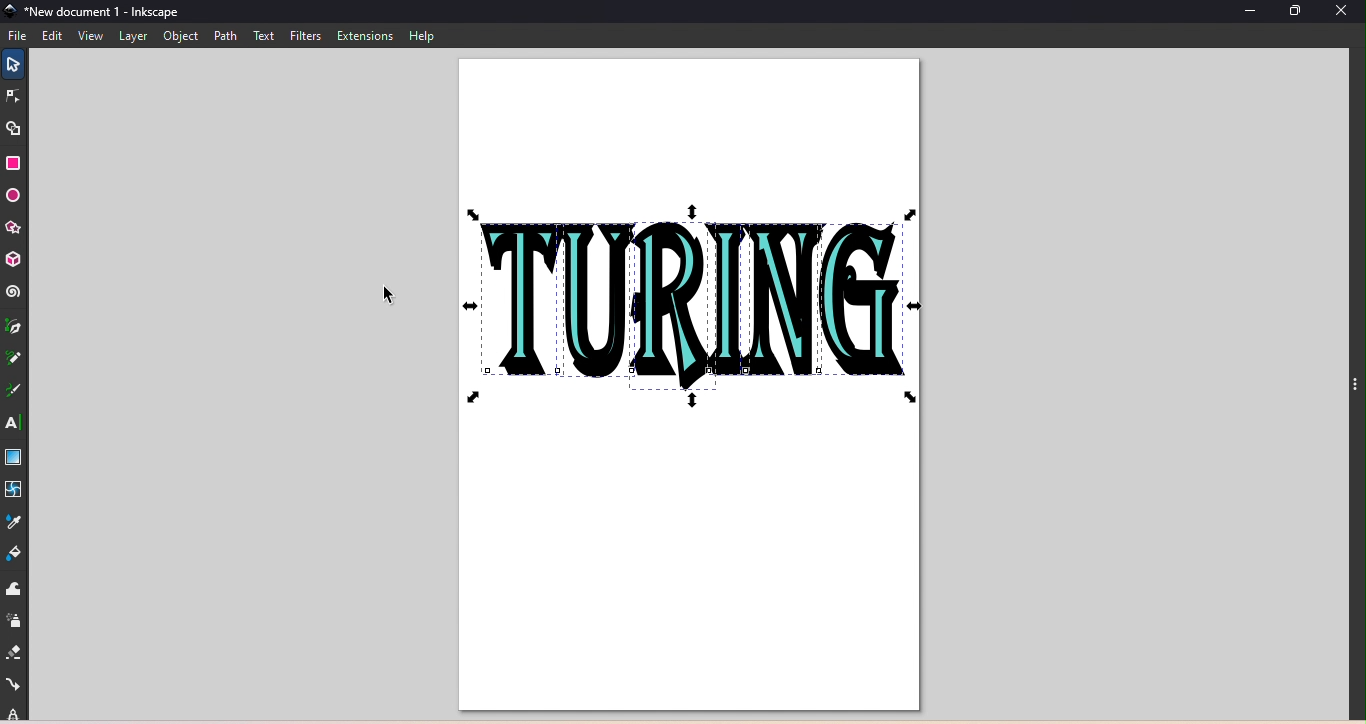  What do you see at coordinates (265, 36) in the screenshot?
I see `Text` at bounding box center [265, 36].